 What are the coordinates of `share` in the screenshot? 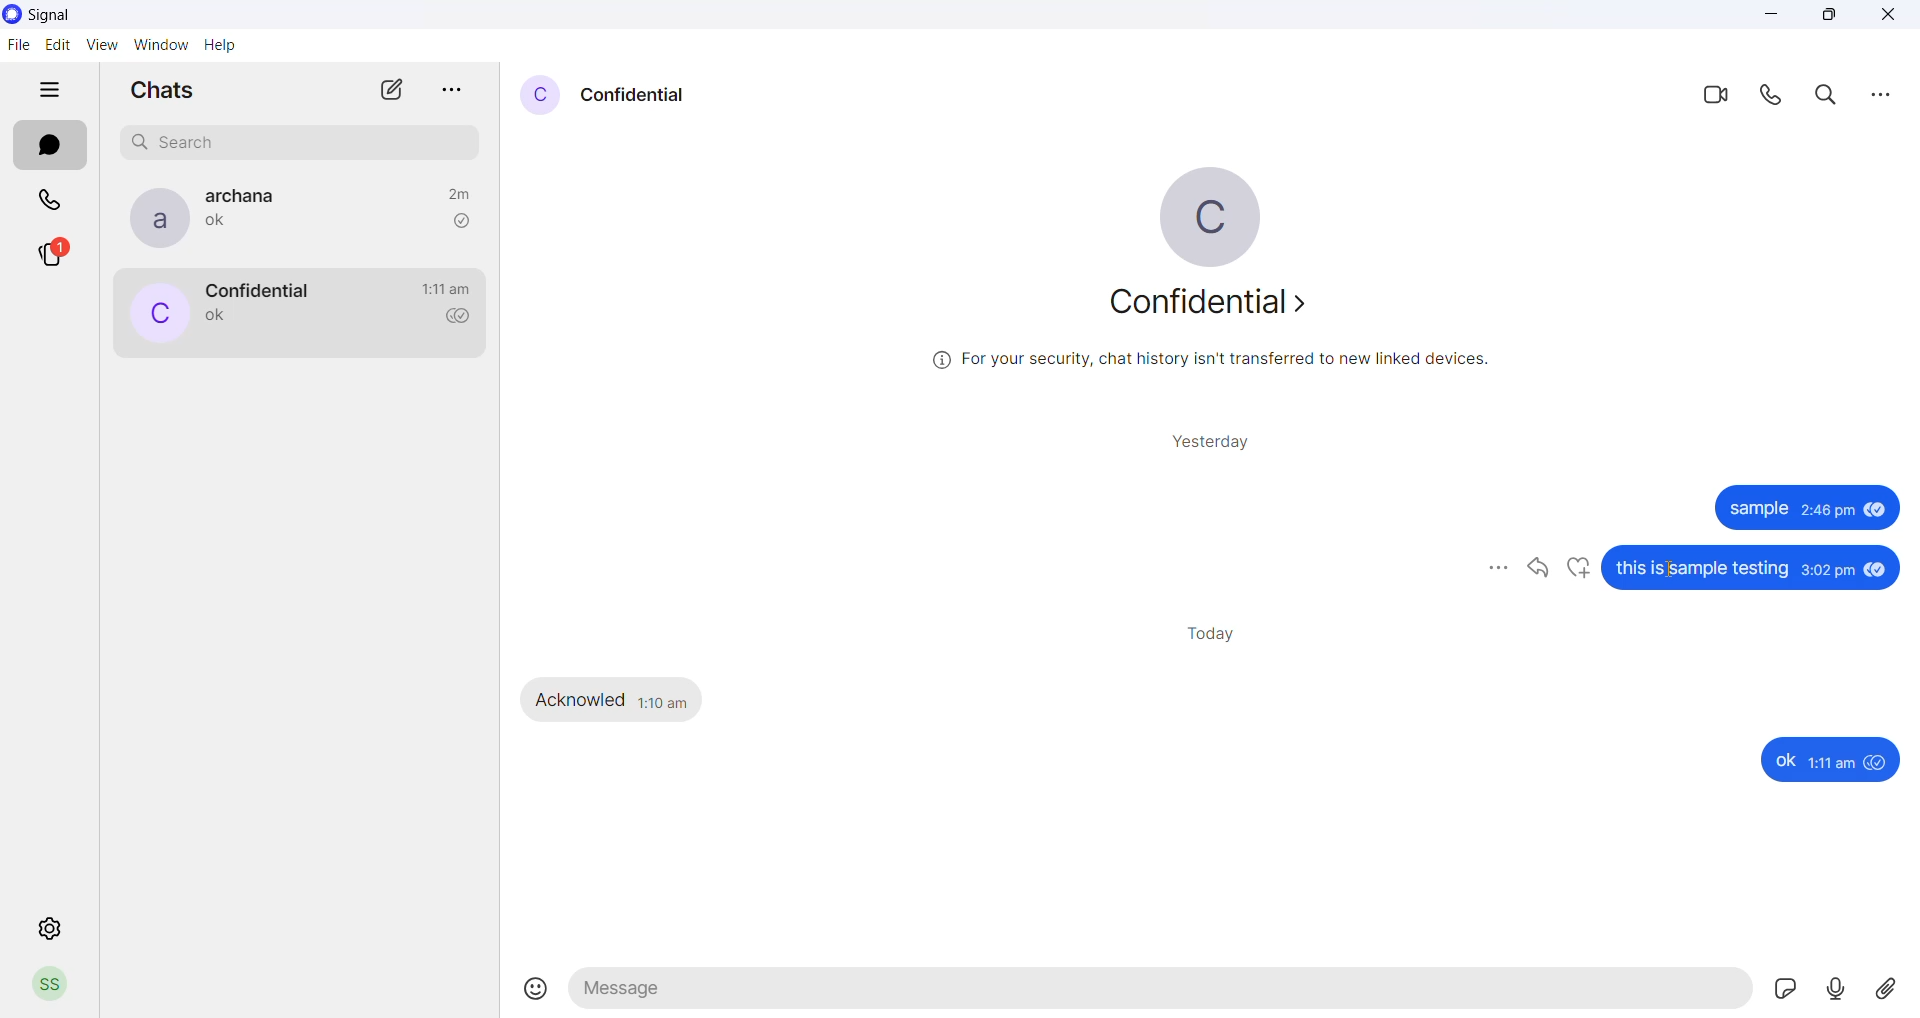 It's located at (1533, 571).